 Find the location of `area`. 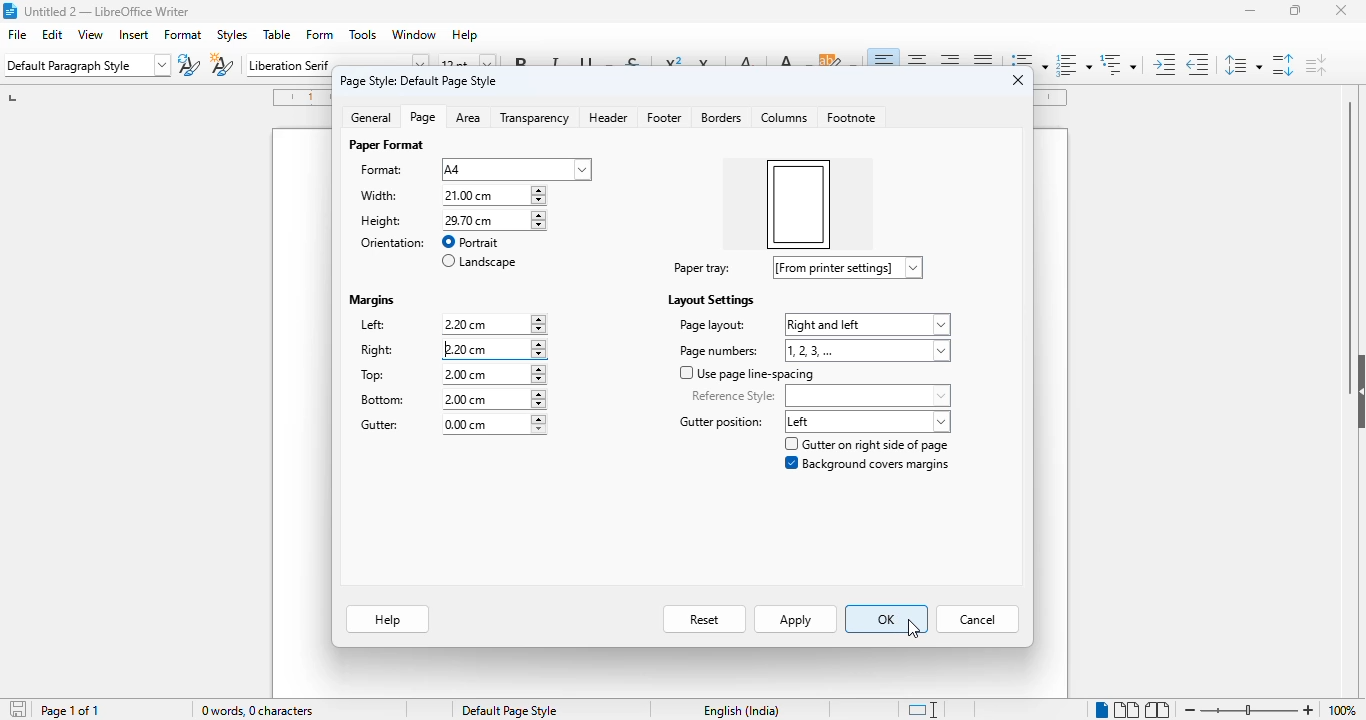

area is located at coordinates (469, 117).